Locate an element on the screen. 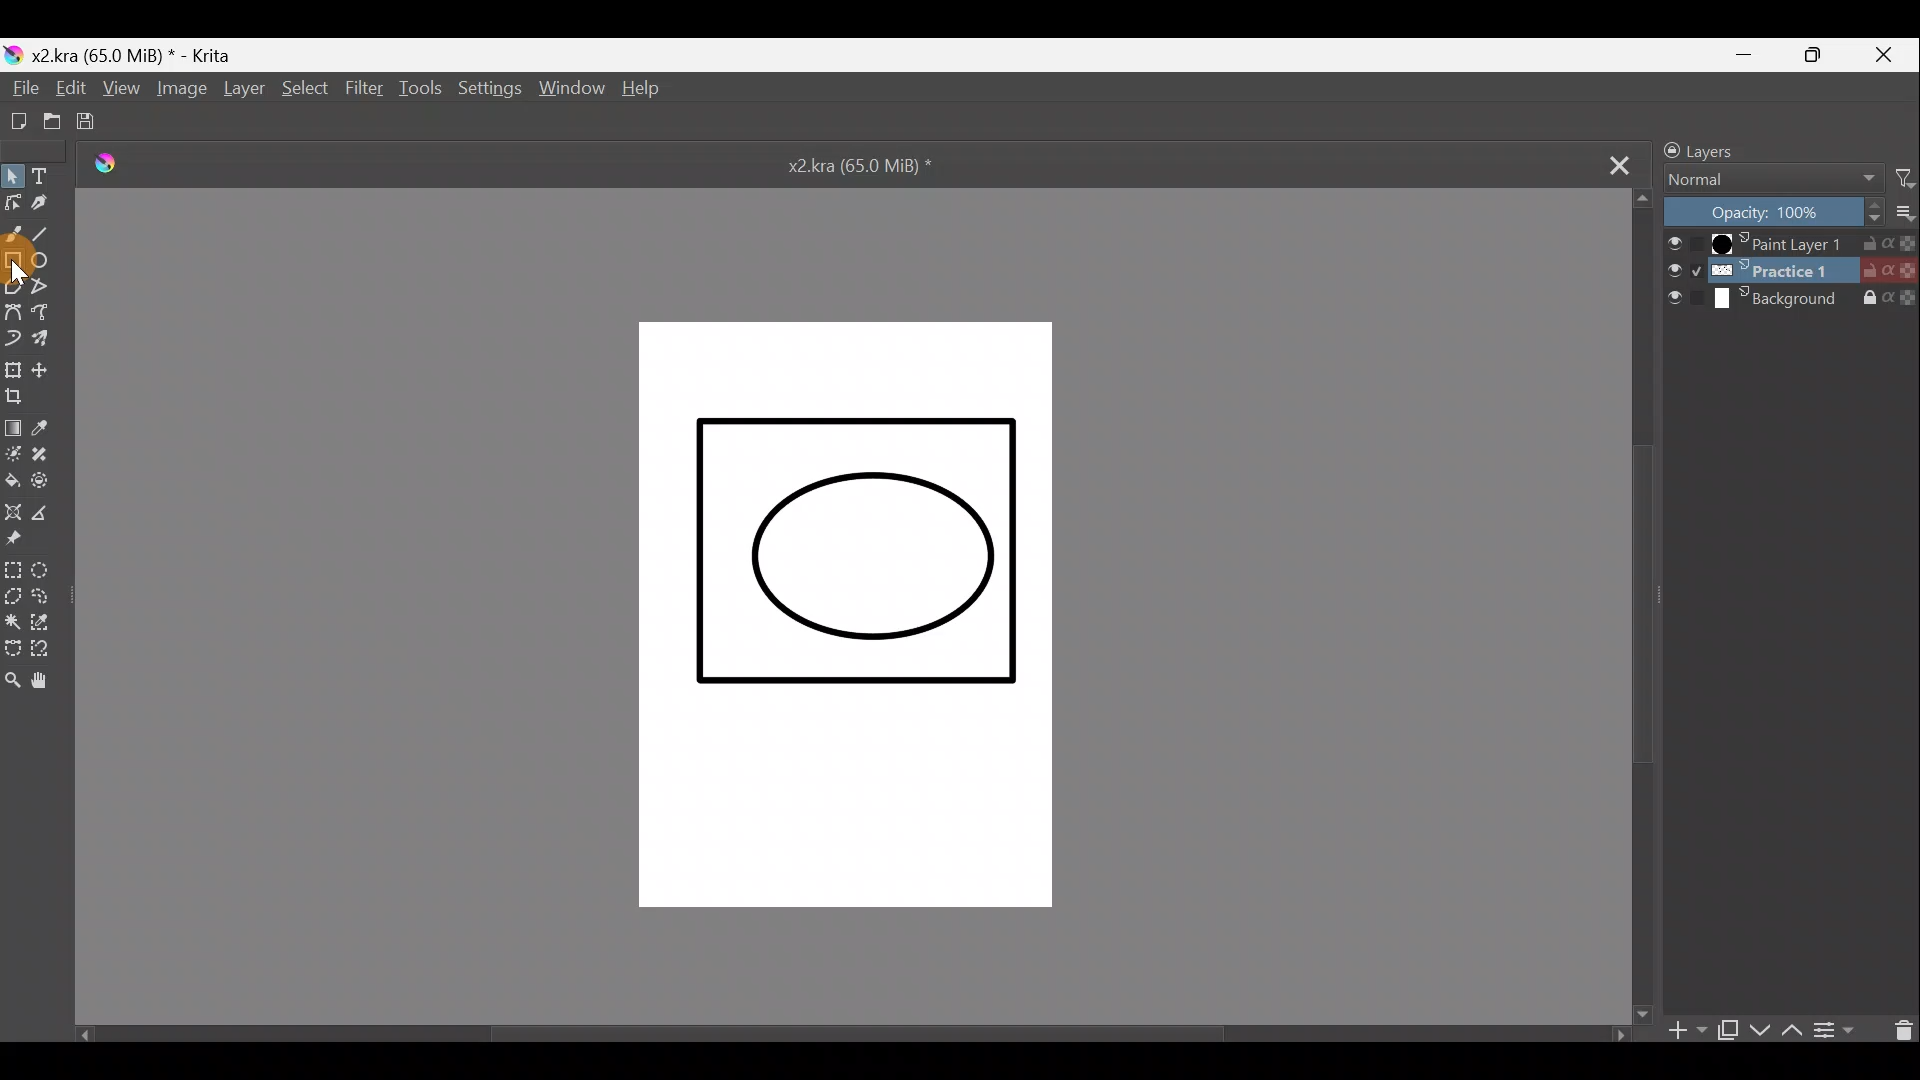 This screenshot has width=1920, height=1080. Colourise mask tool is located at coordinates (12, 454).